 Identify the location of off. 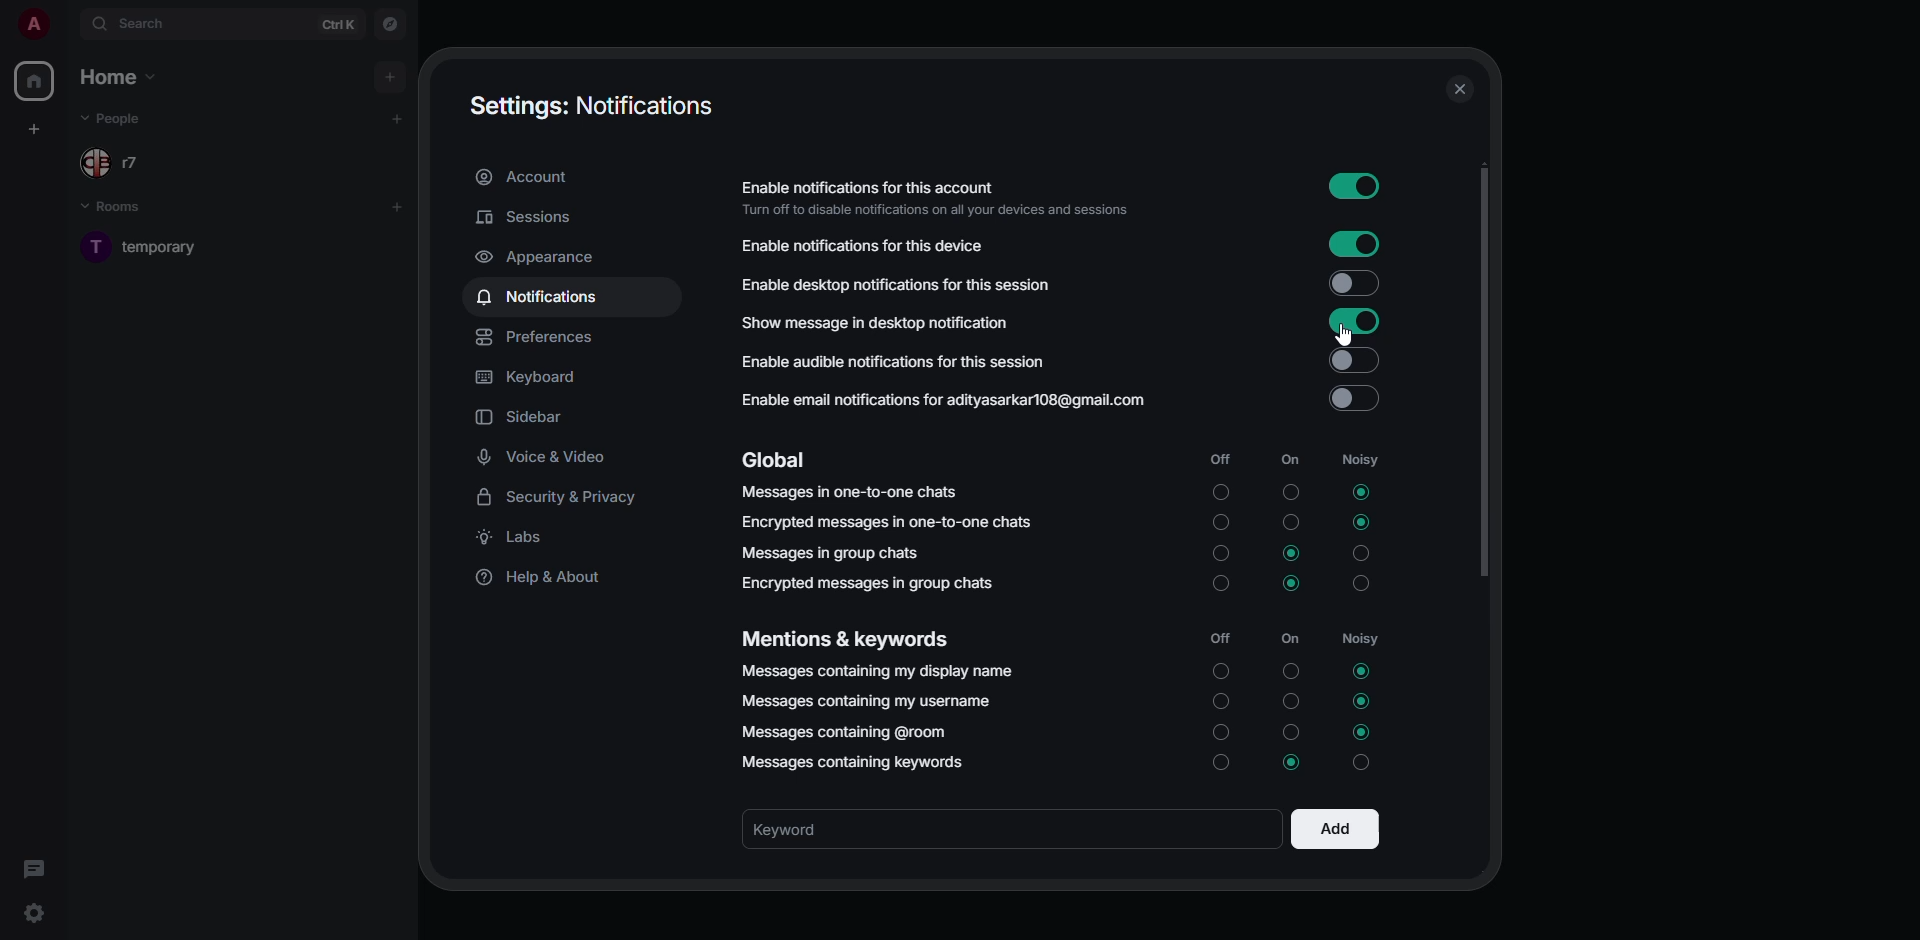
(1221, 456).